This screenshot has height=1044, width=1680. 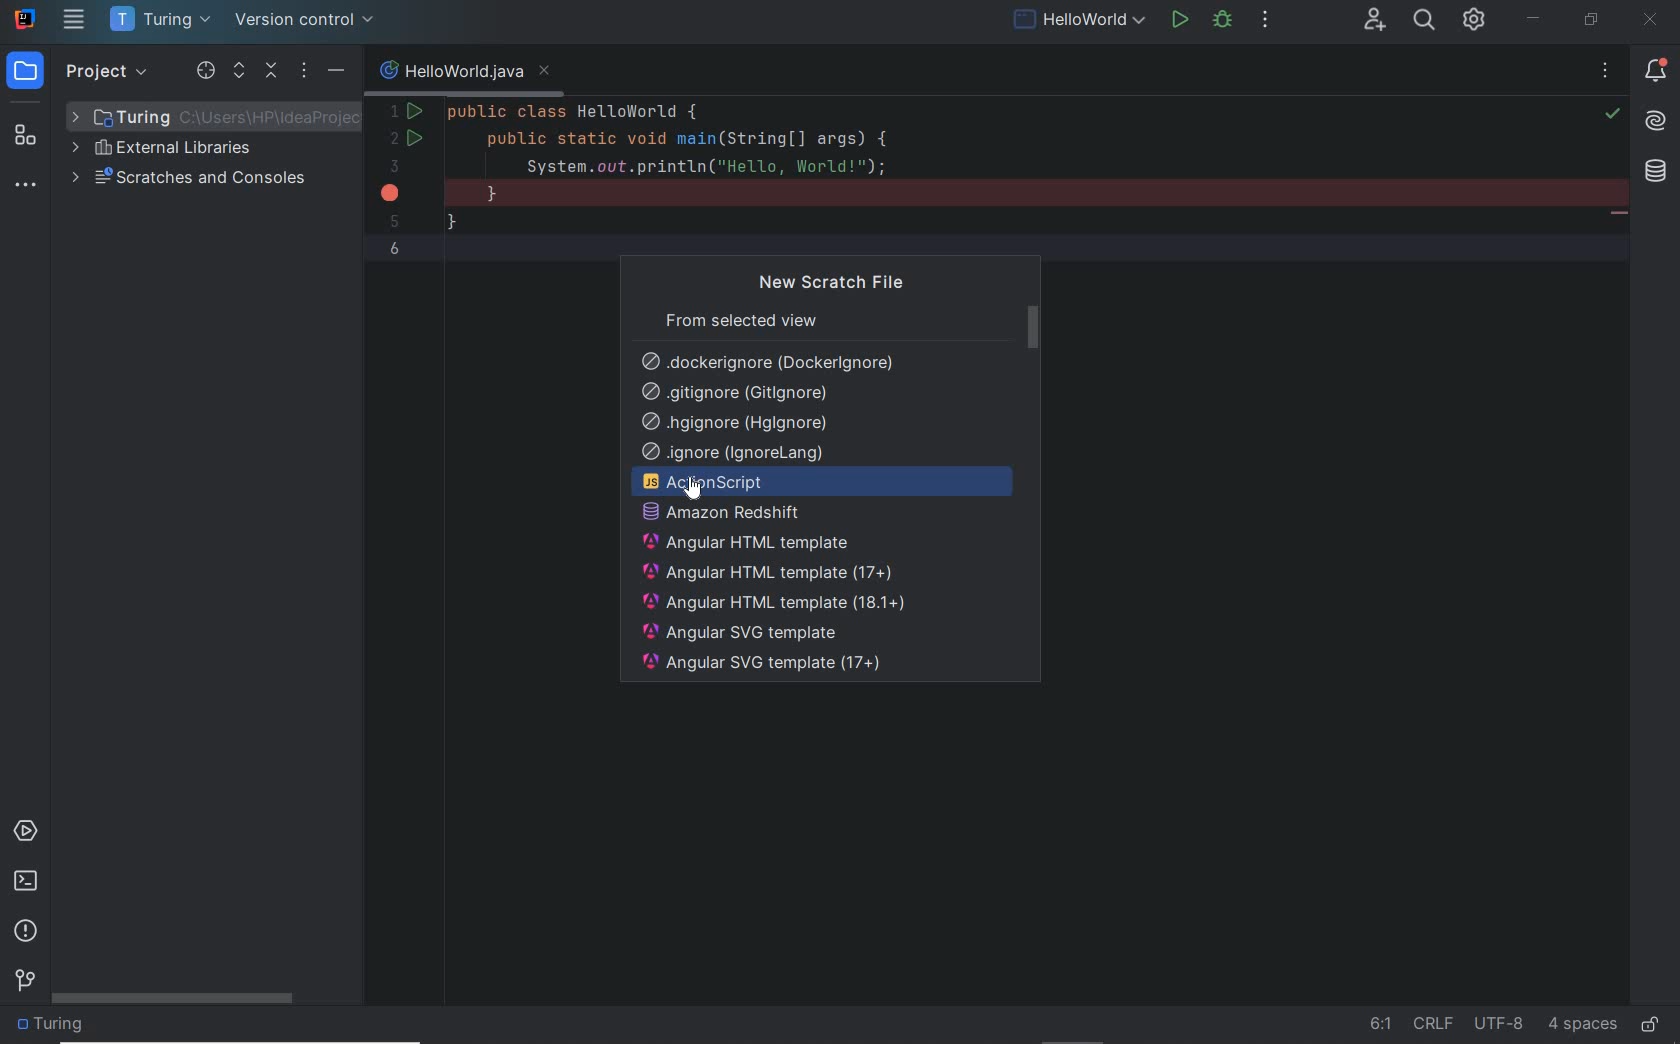 What do you see at coordinates (1618, 215) in the screenshot?
I see `public static void` at bounding box center [1618, 215].